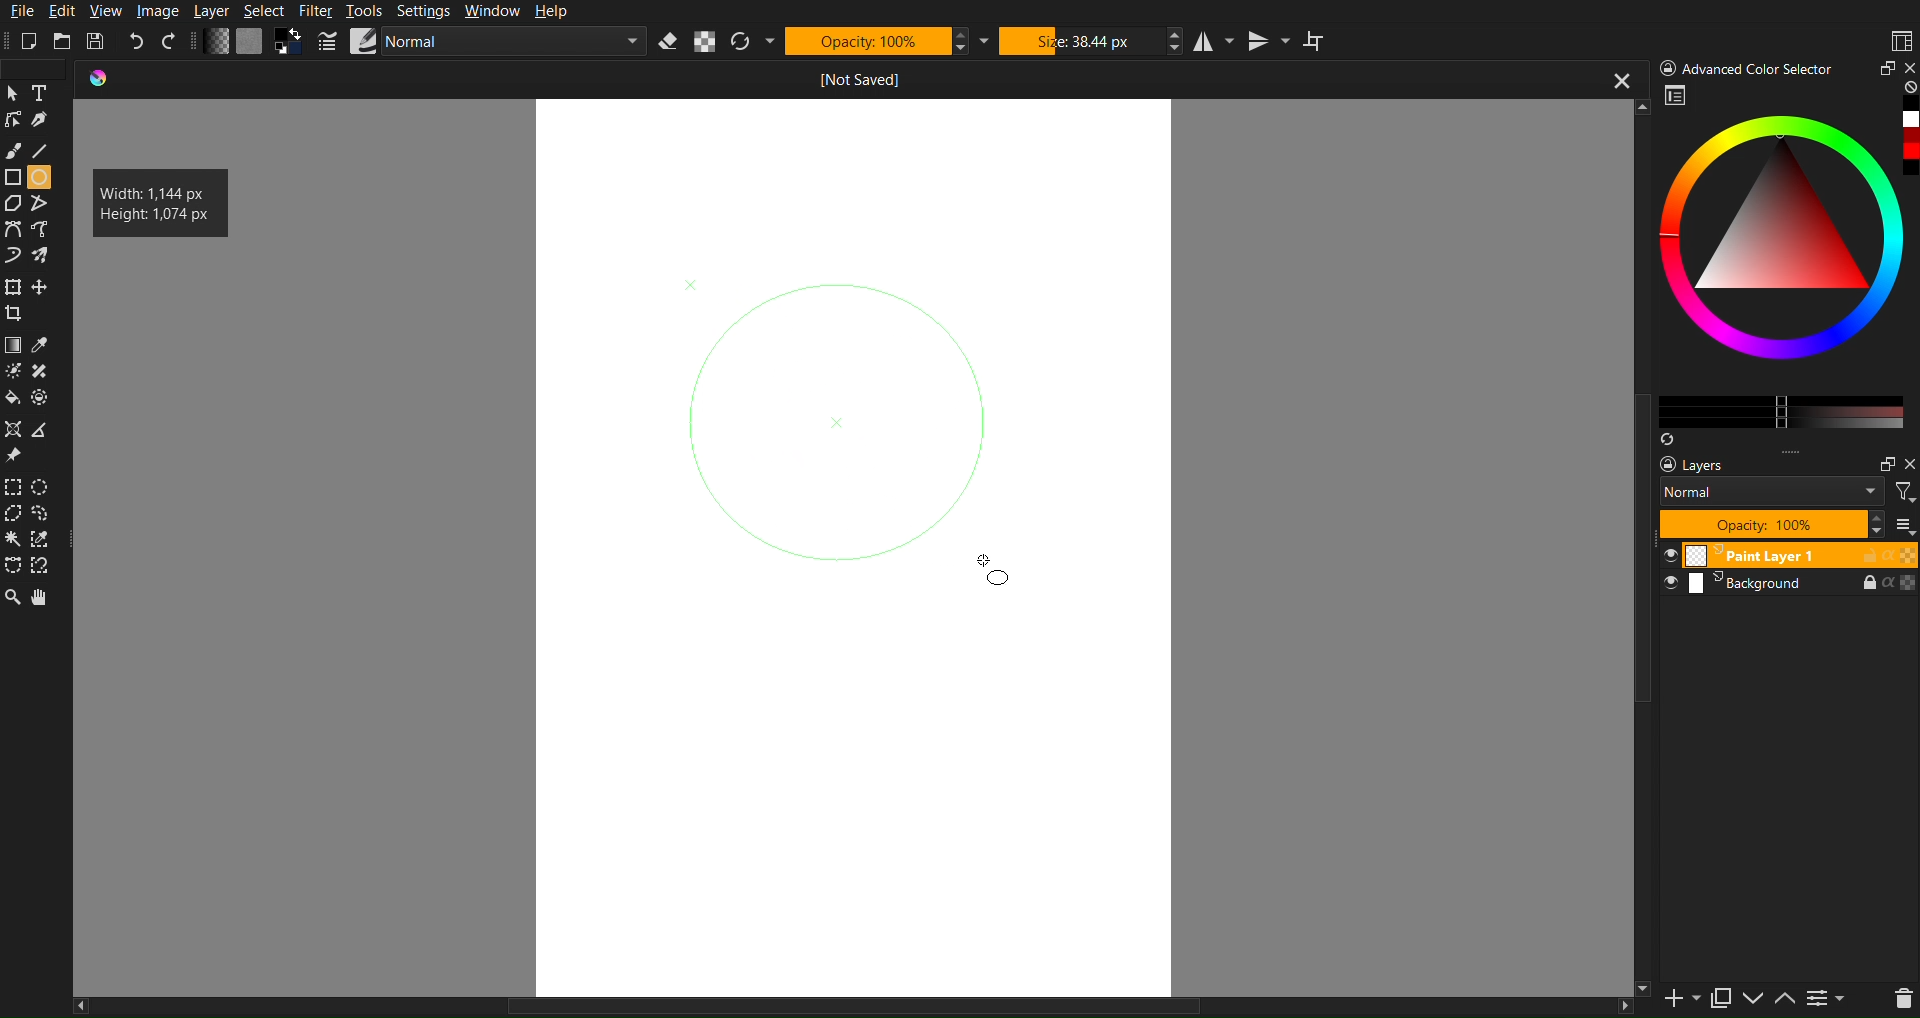  I want to click on up, so click(1786, 1001).